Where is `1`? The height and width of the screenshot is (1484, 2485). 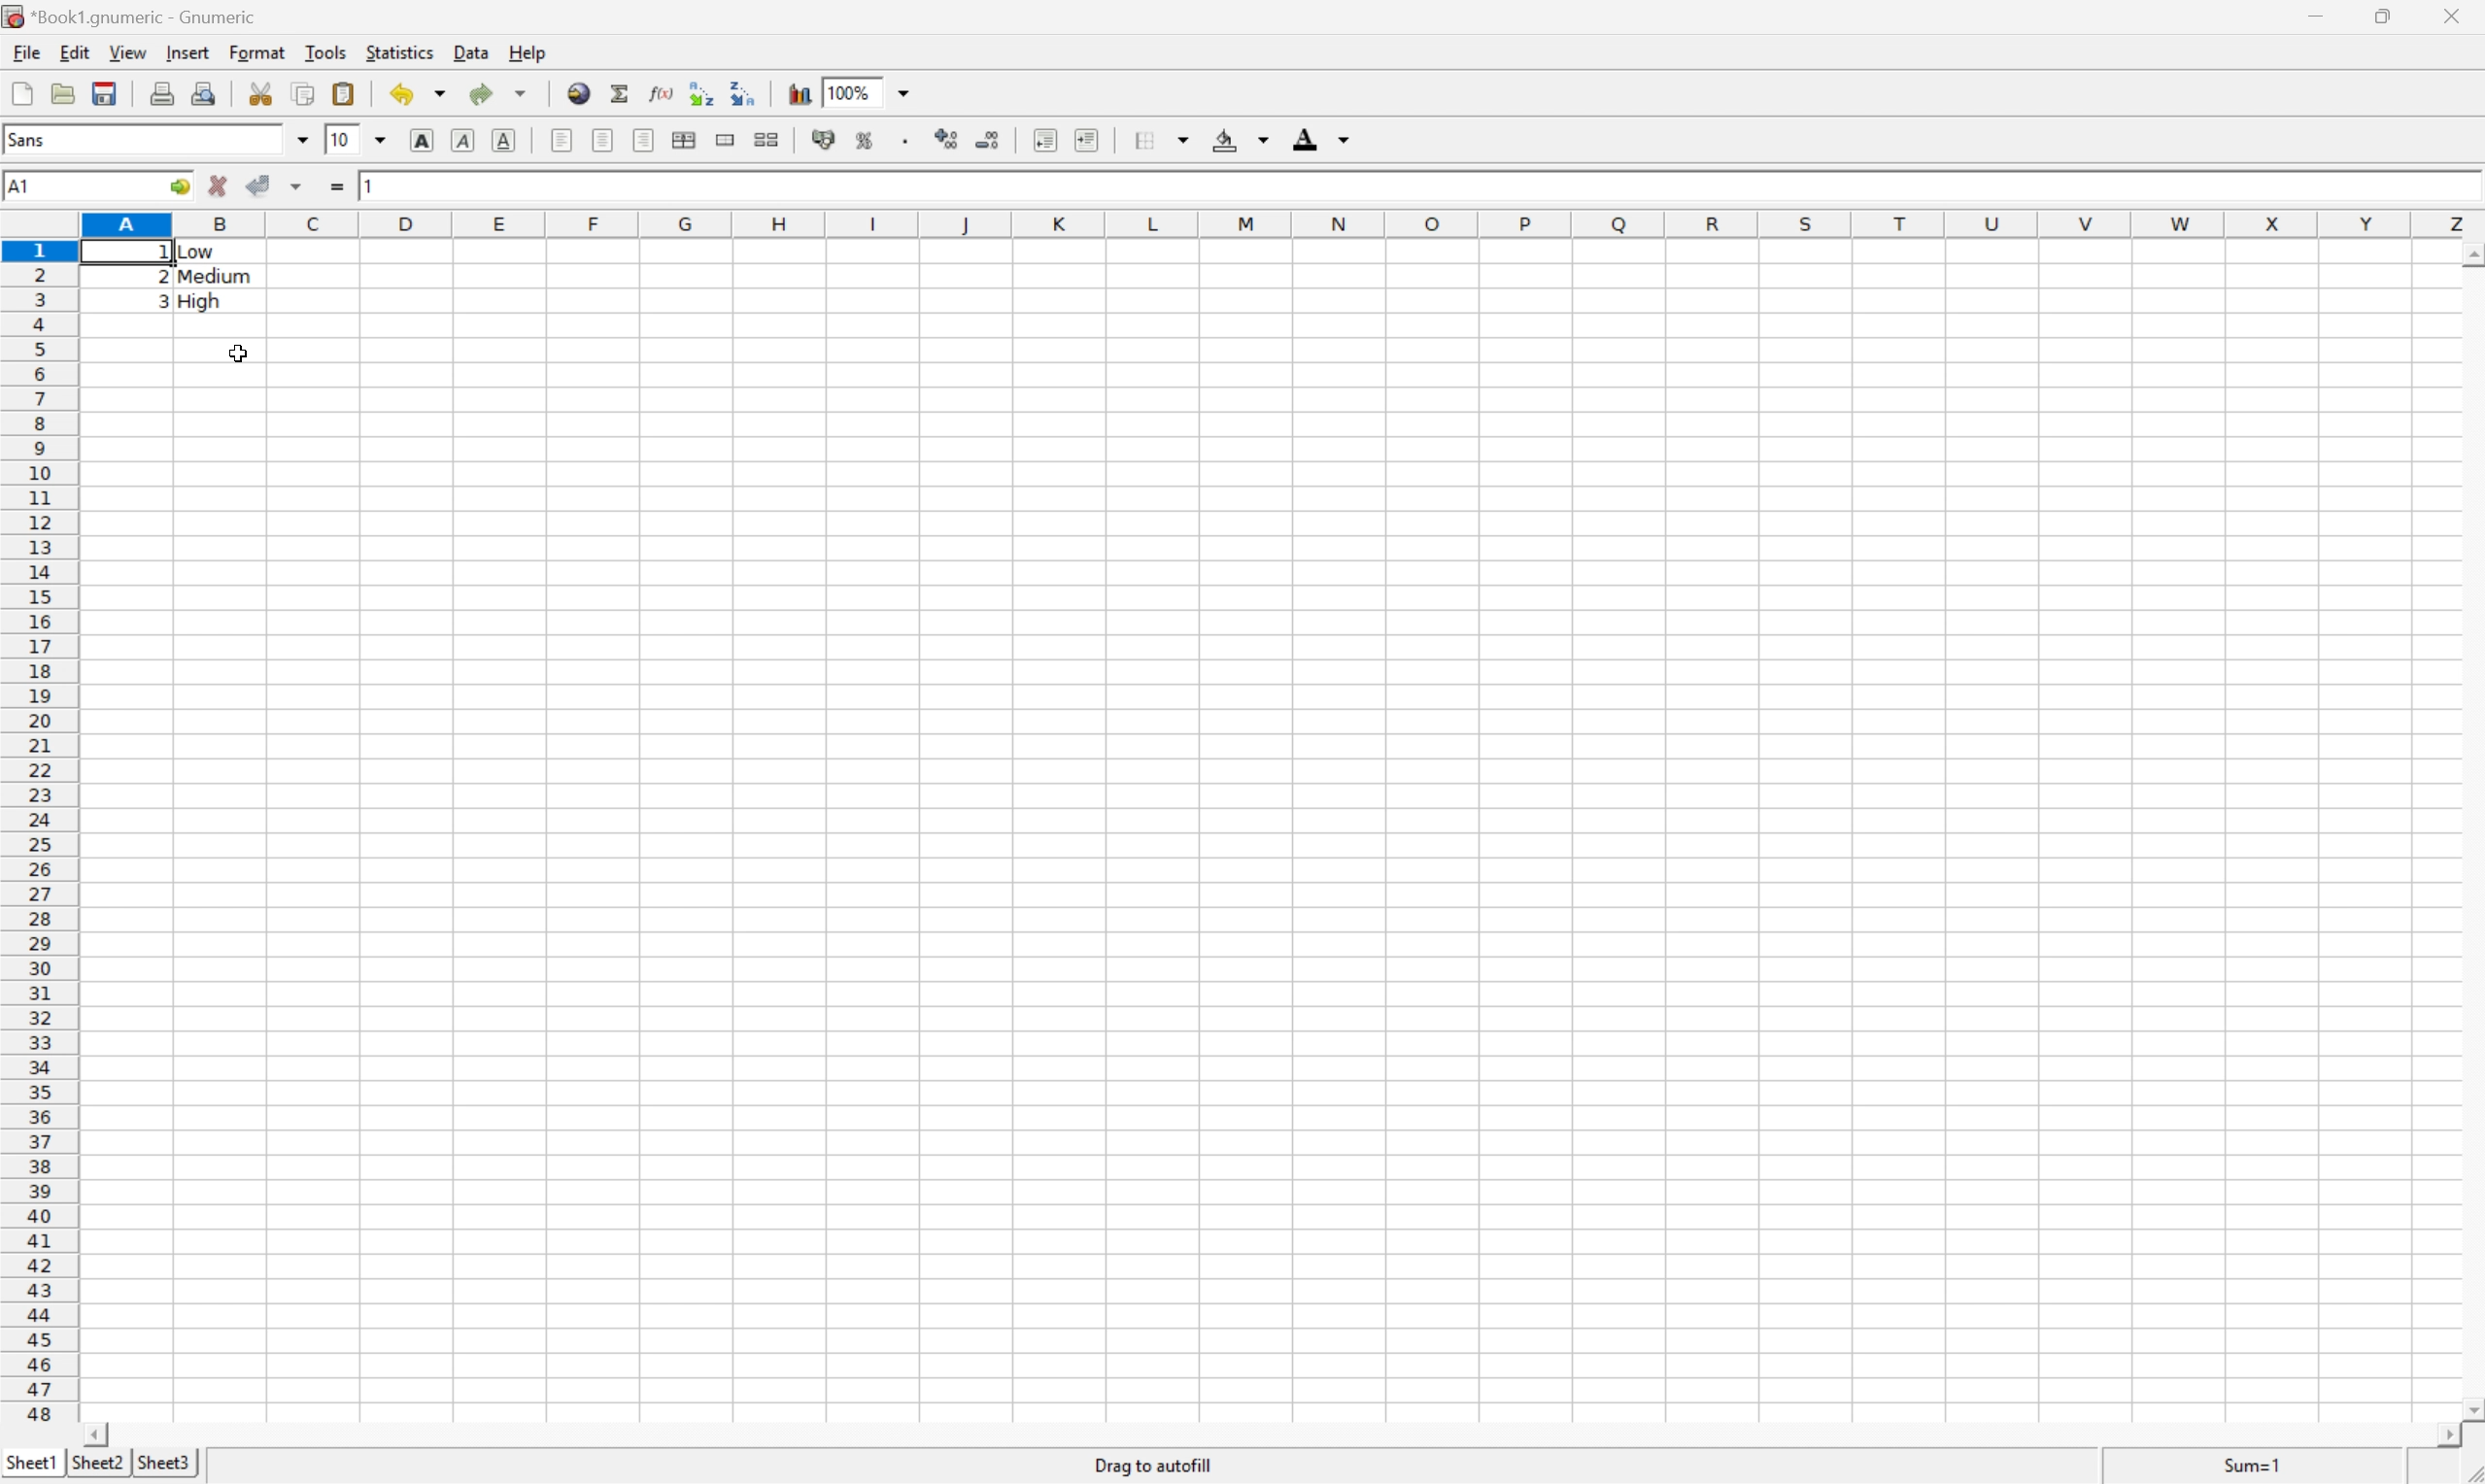
1 is located at coordinates (367, 187).